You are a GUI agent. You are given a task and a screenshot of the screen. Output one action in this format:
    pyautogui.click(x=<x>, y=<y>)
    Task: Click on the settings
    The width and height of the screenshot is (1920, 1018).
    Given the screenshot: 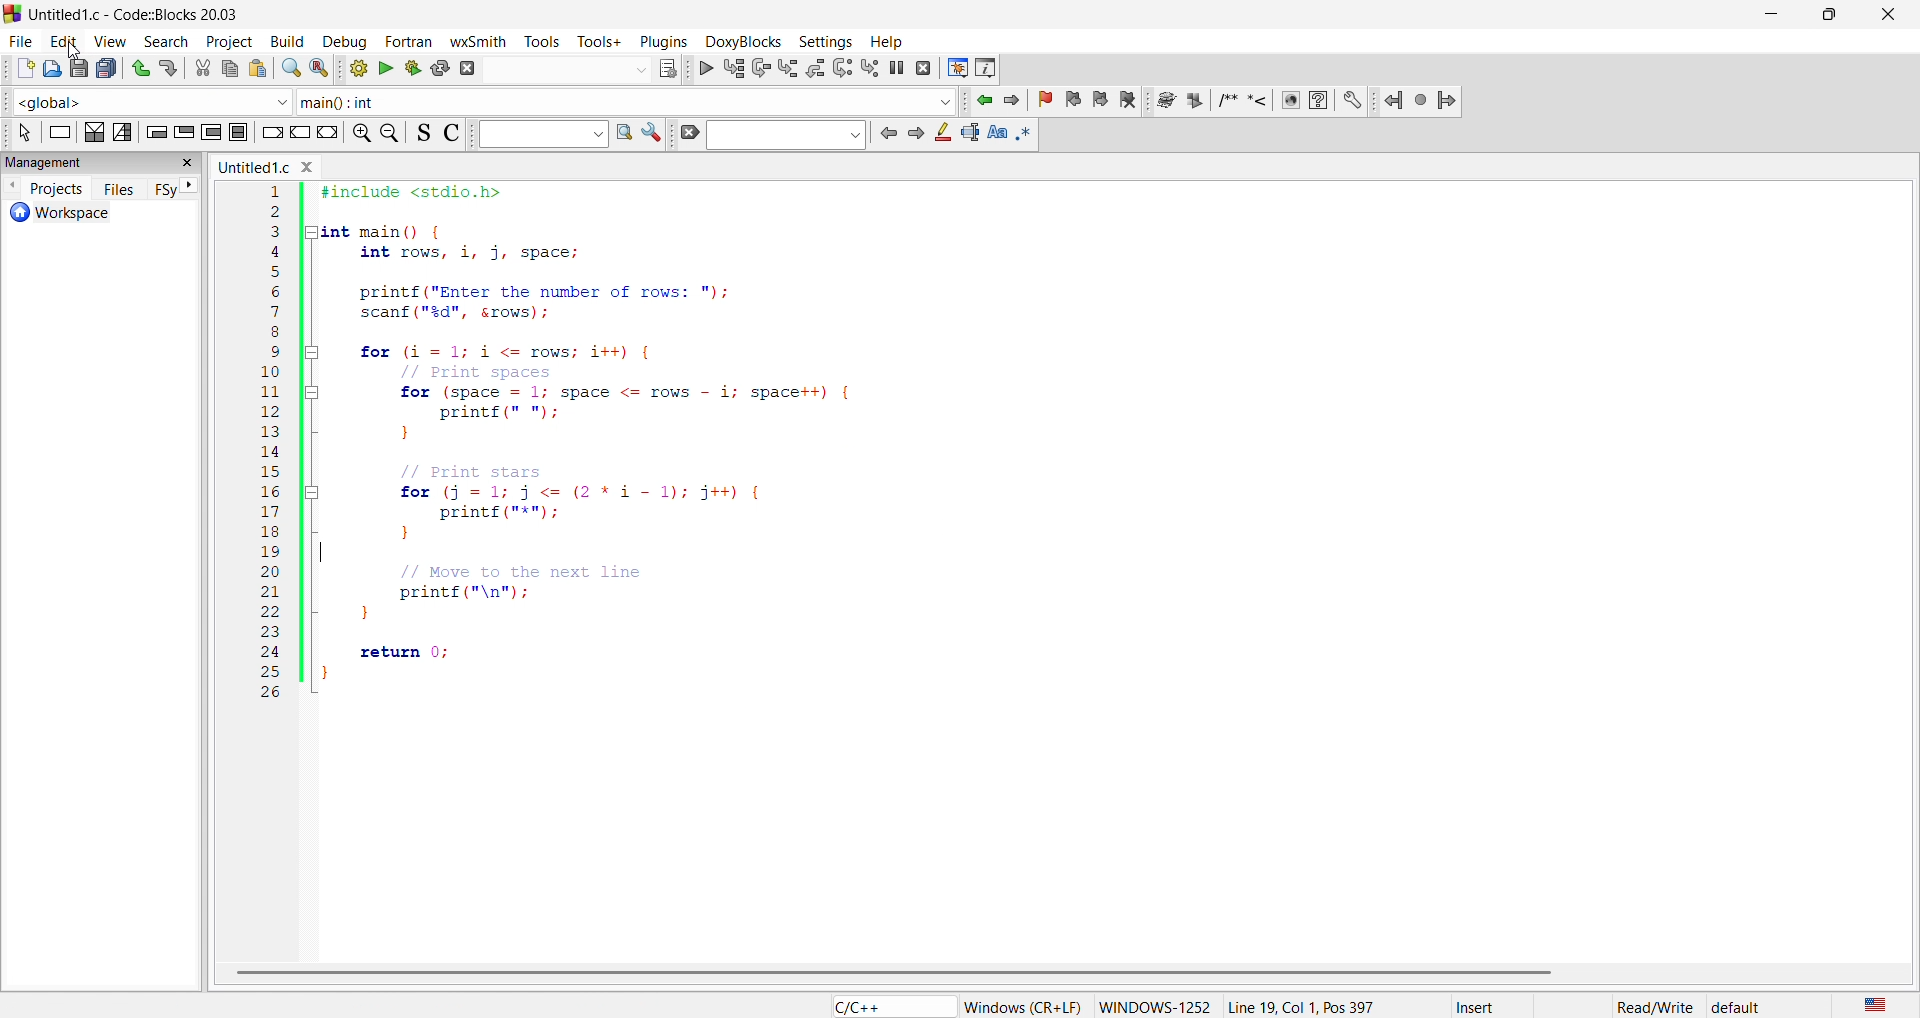 What is the action you would take?
    pyautogui.click(x=1353, y=101)
    